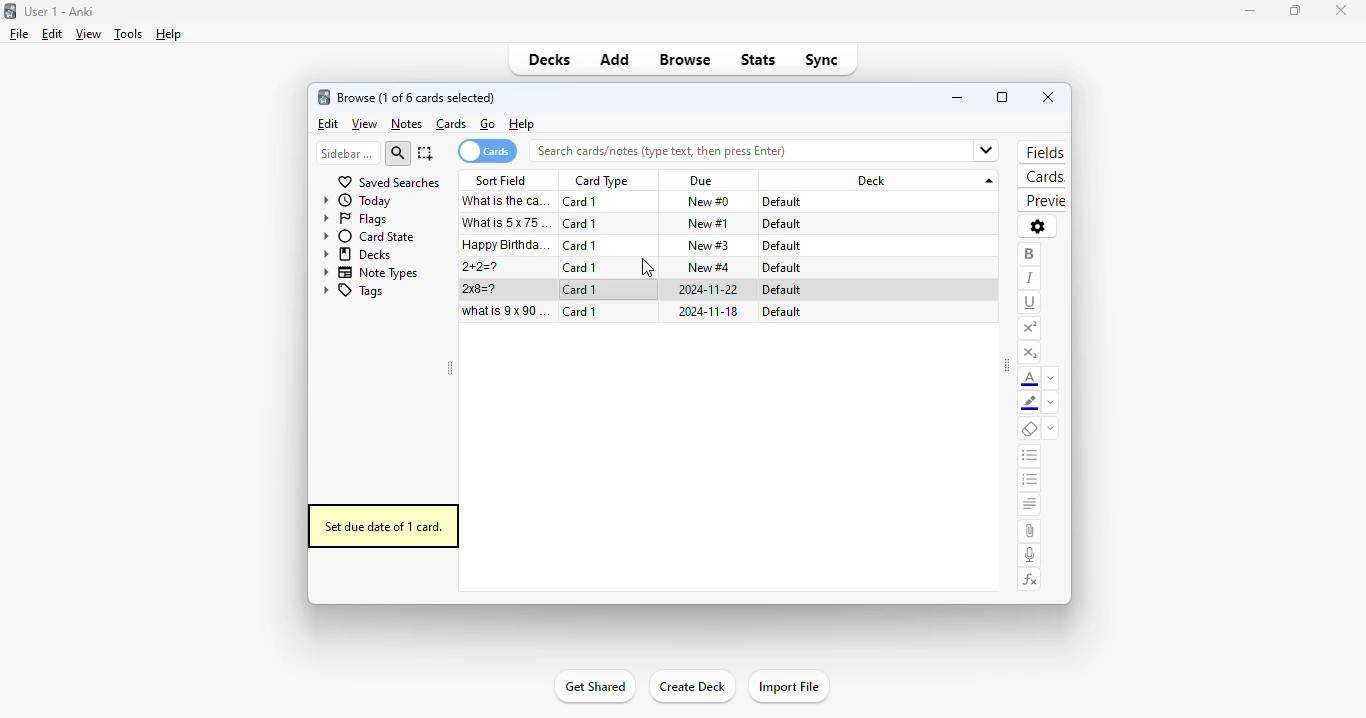 Image resolution: width=1366 pixels, height=718 pixels. What do you see at coordinates (487, 151) in the screenshot?
I see `cards` at bounding box center [487, 151].